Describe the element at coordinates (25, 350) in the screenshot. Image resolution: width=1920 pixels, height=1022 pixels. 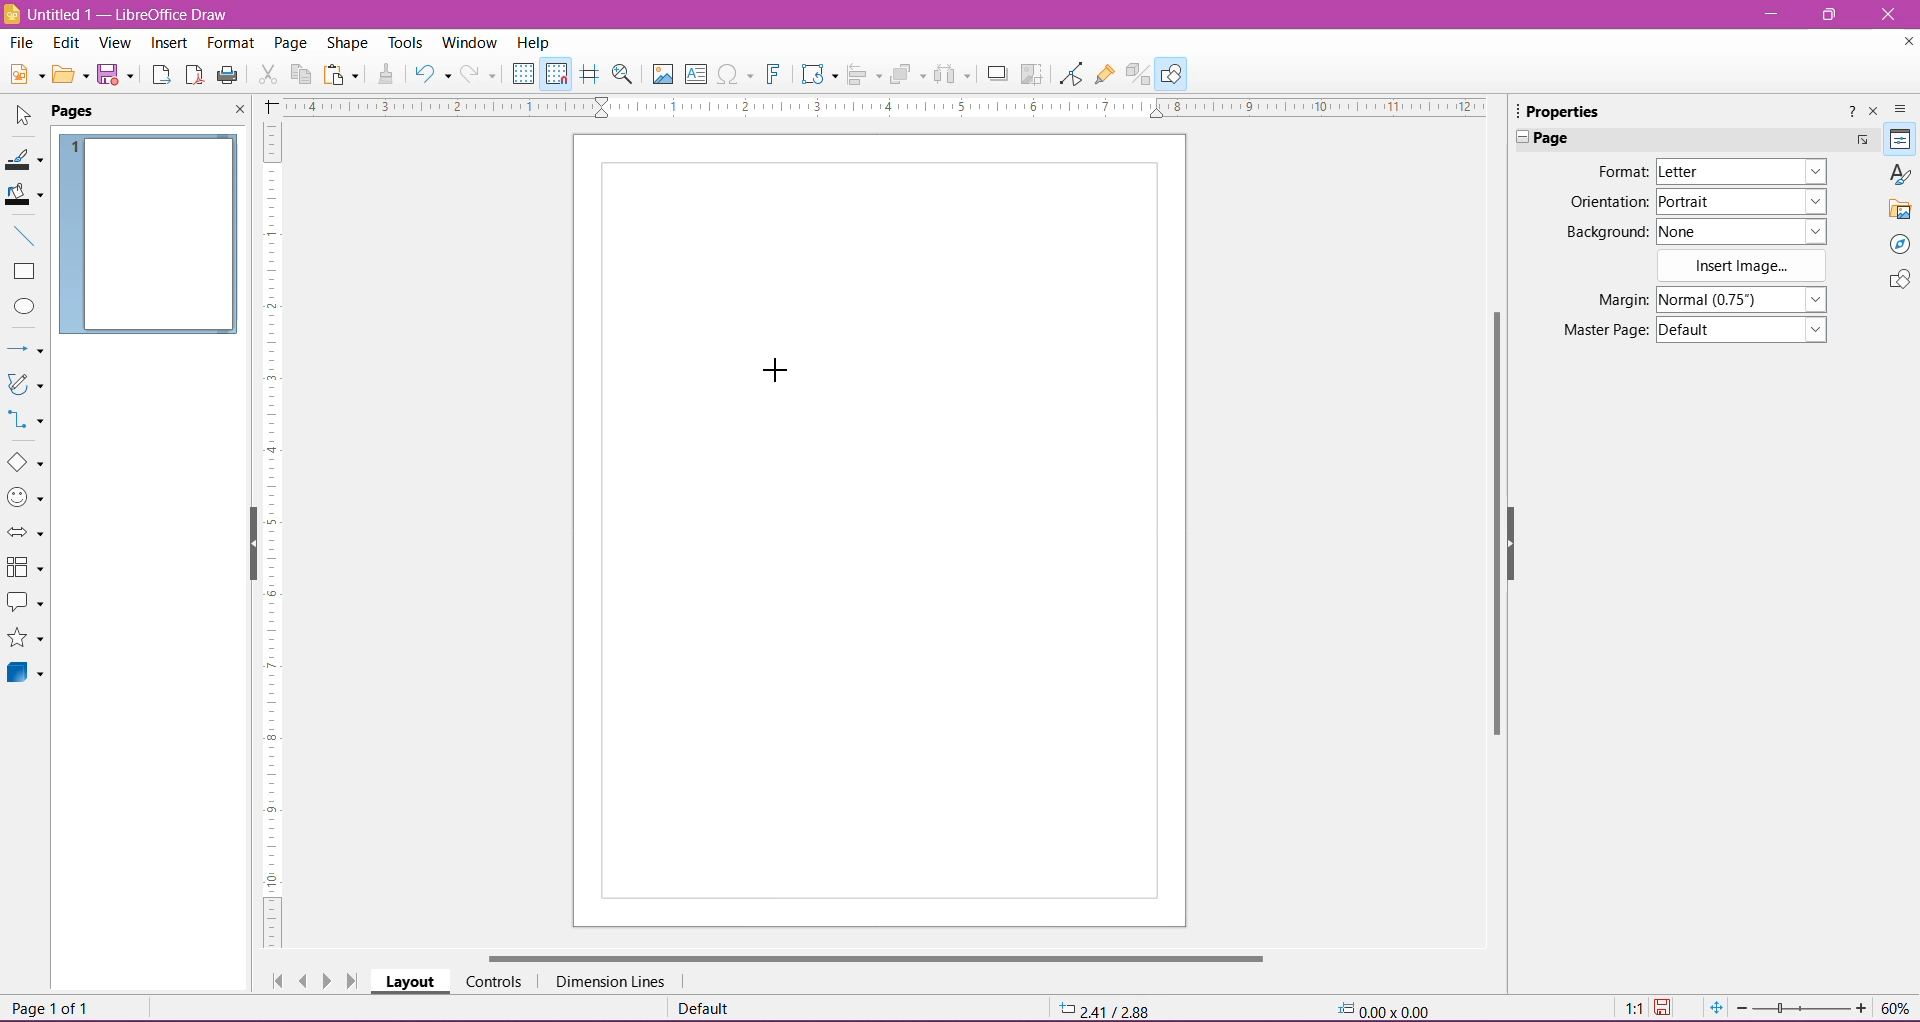
I see `Lines and Arrows` at that location.